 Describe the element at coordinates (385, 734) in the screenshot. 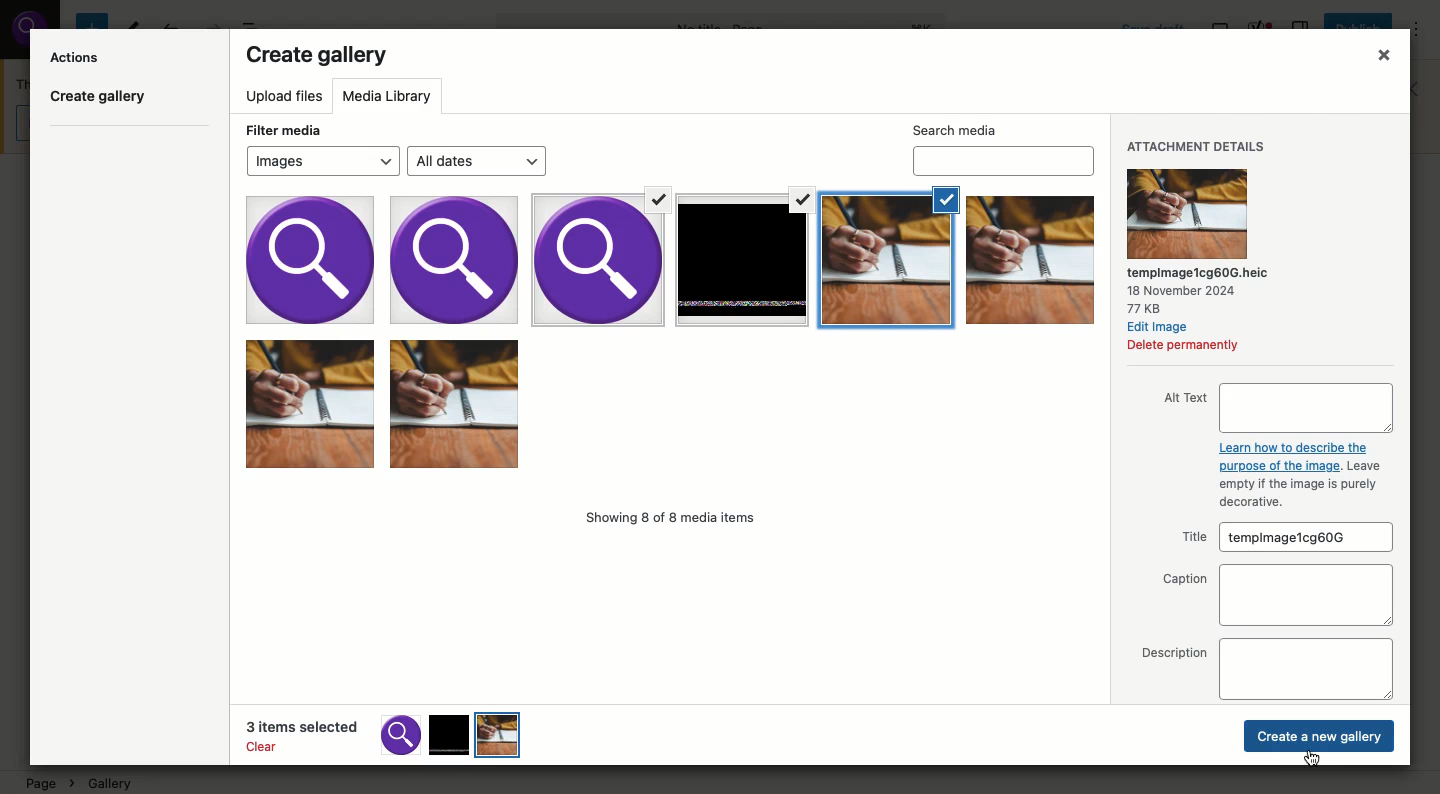

I see `3 items selected` at that location.